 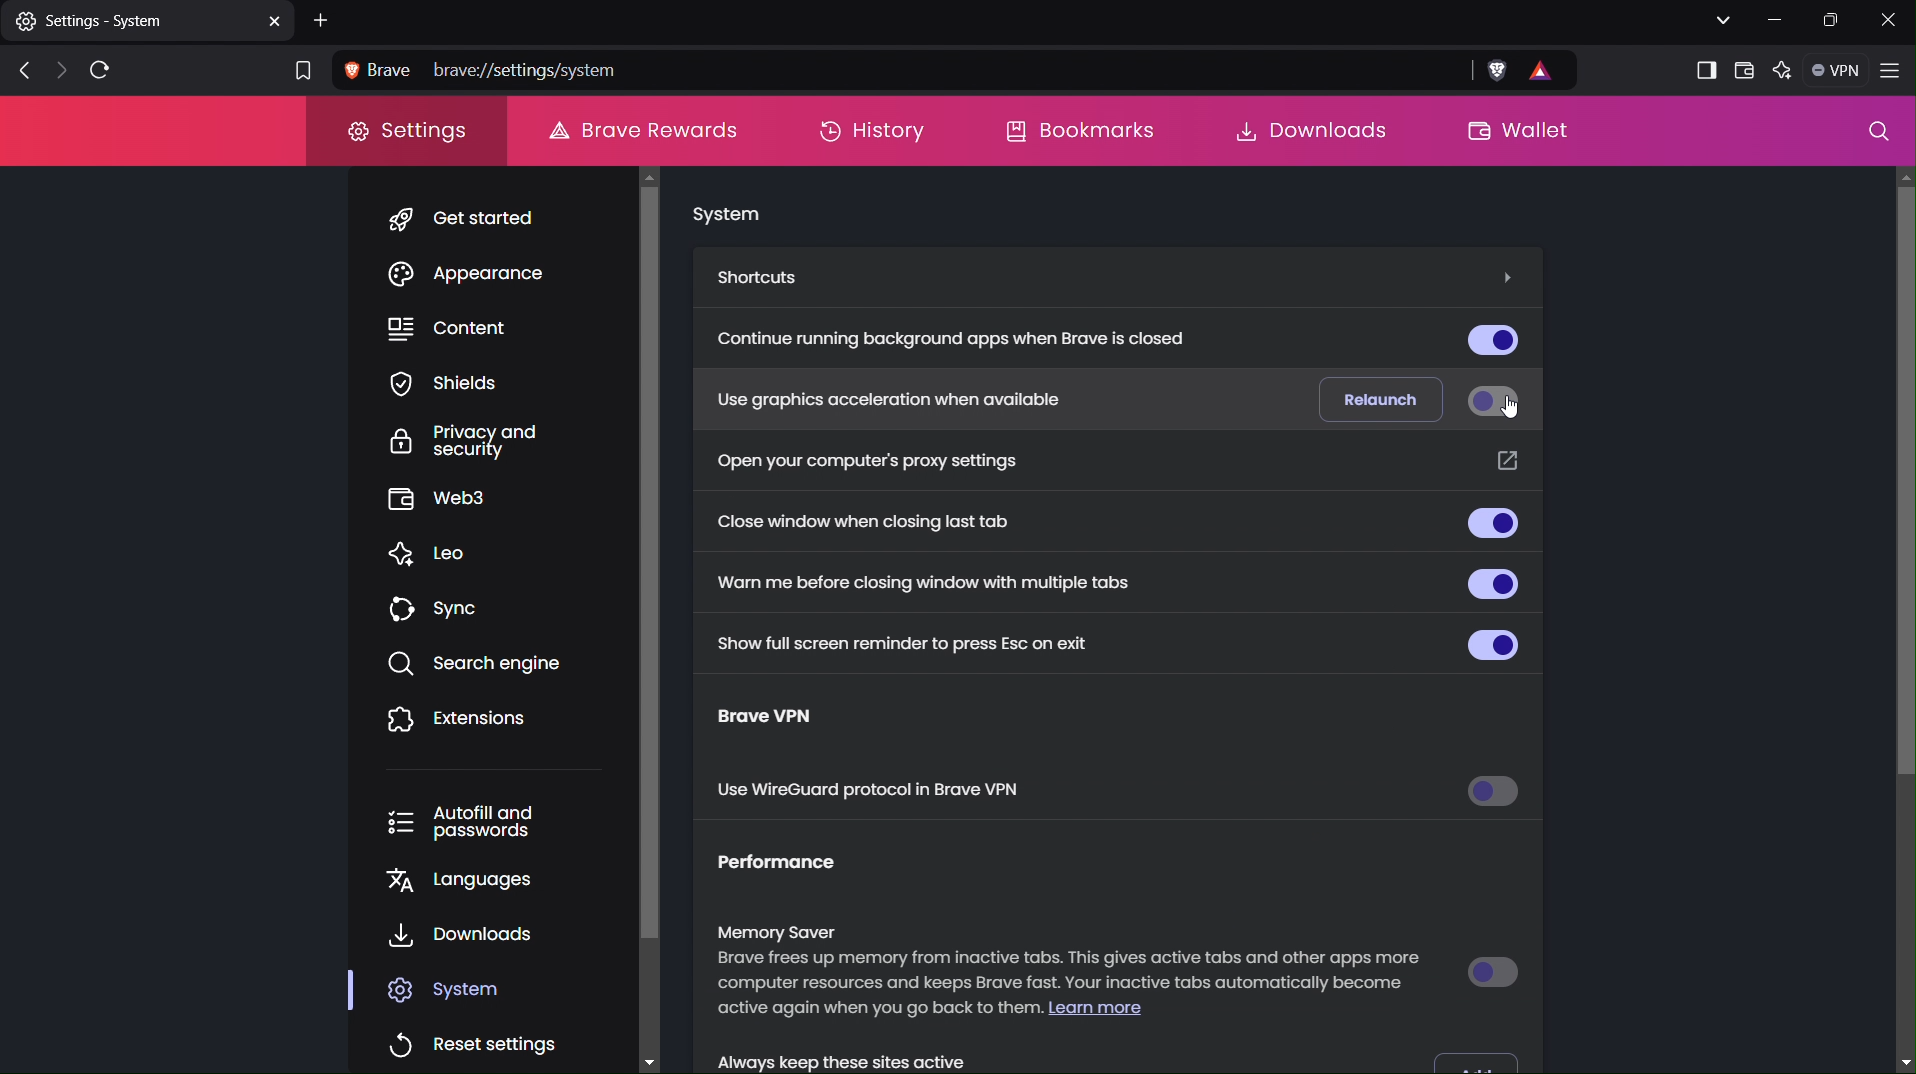 I want to click on Button, so click(x=1488, y=337).